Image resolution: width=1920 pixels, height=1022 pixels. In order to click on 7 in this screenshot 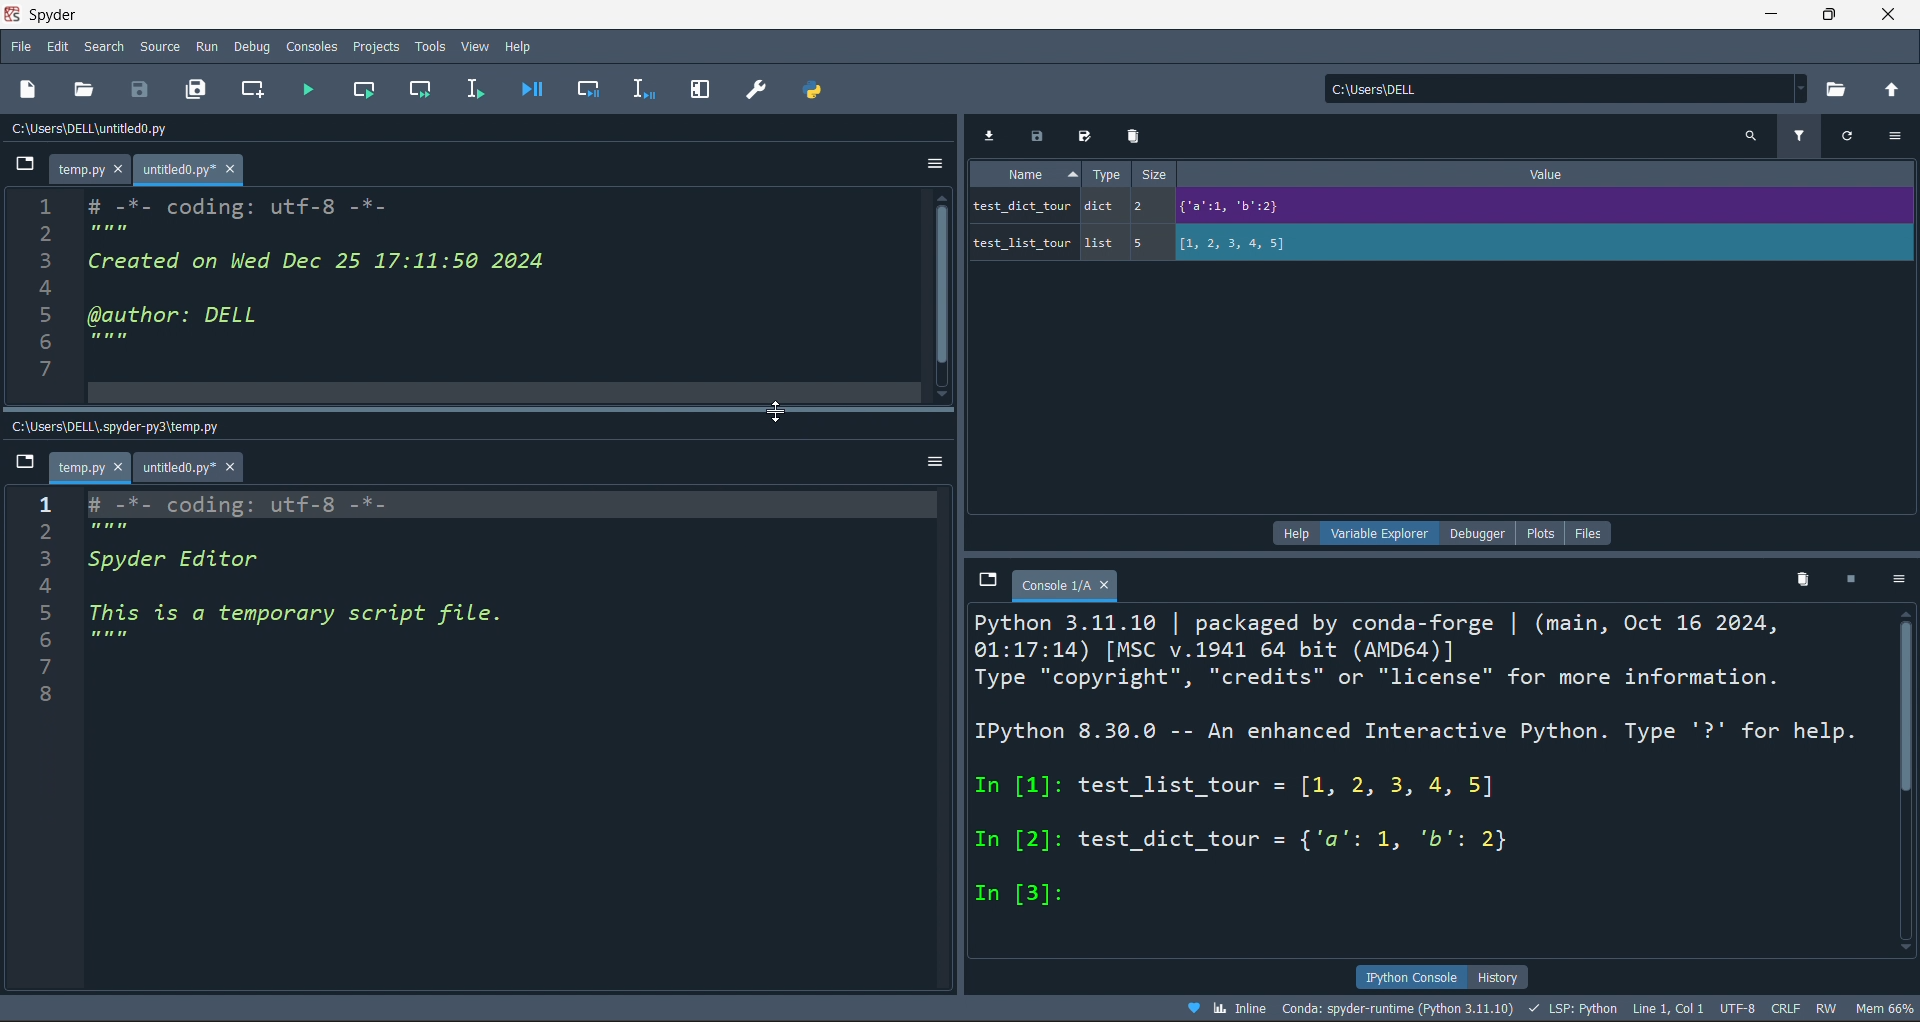, I will do `click(80, 663)`.